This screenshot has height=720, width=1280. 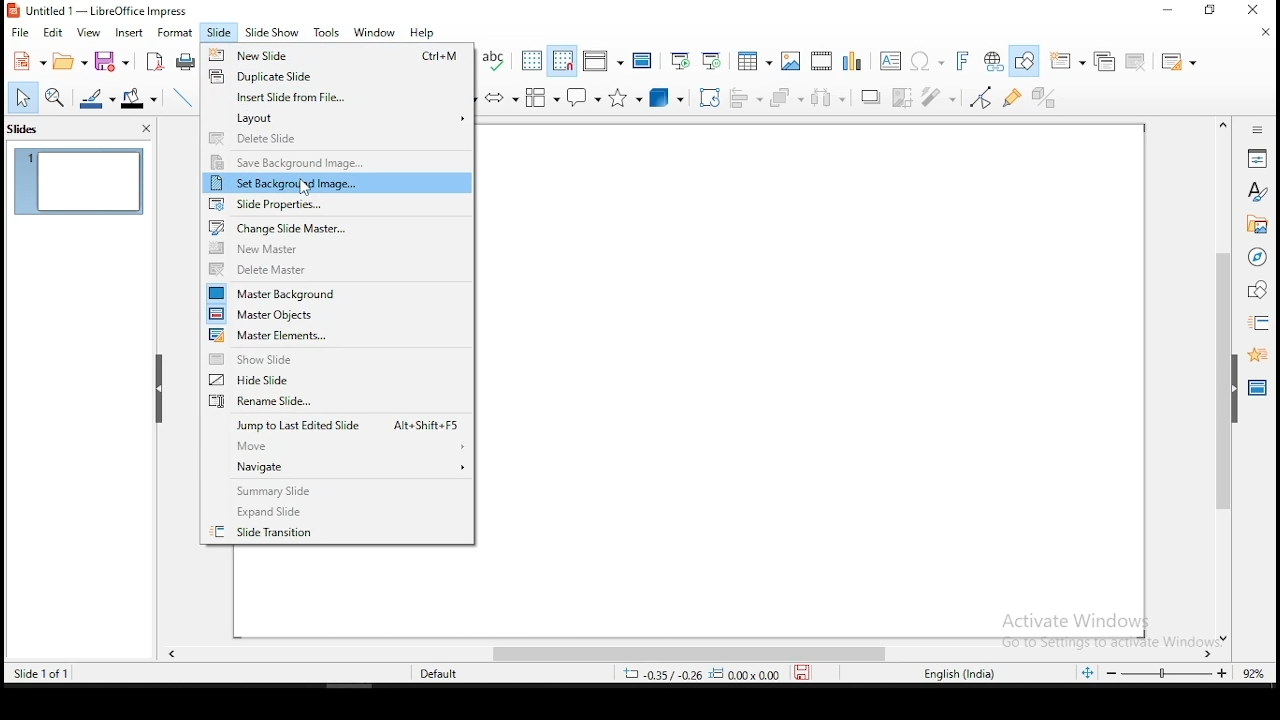 I want to click on insert slide from file, so click(x=335, y=98).